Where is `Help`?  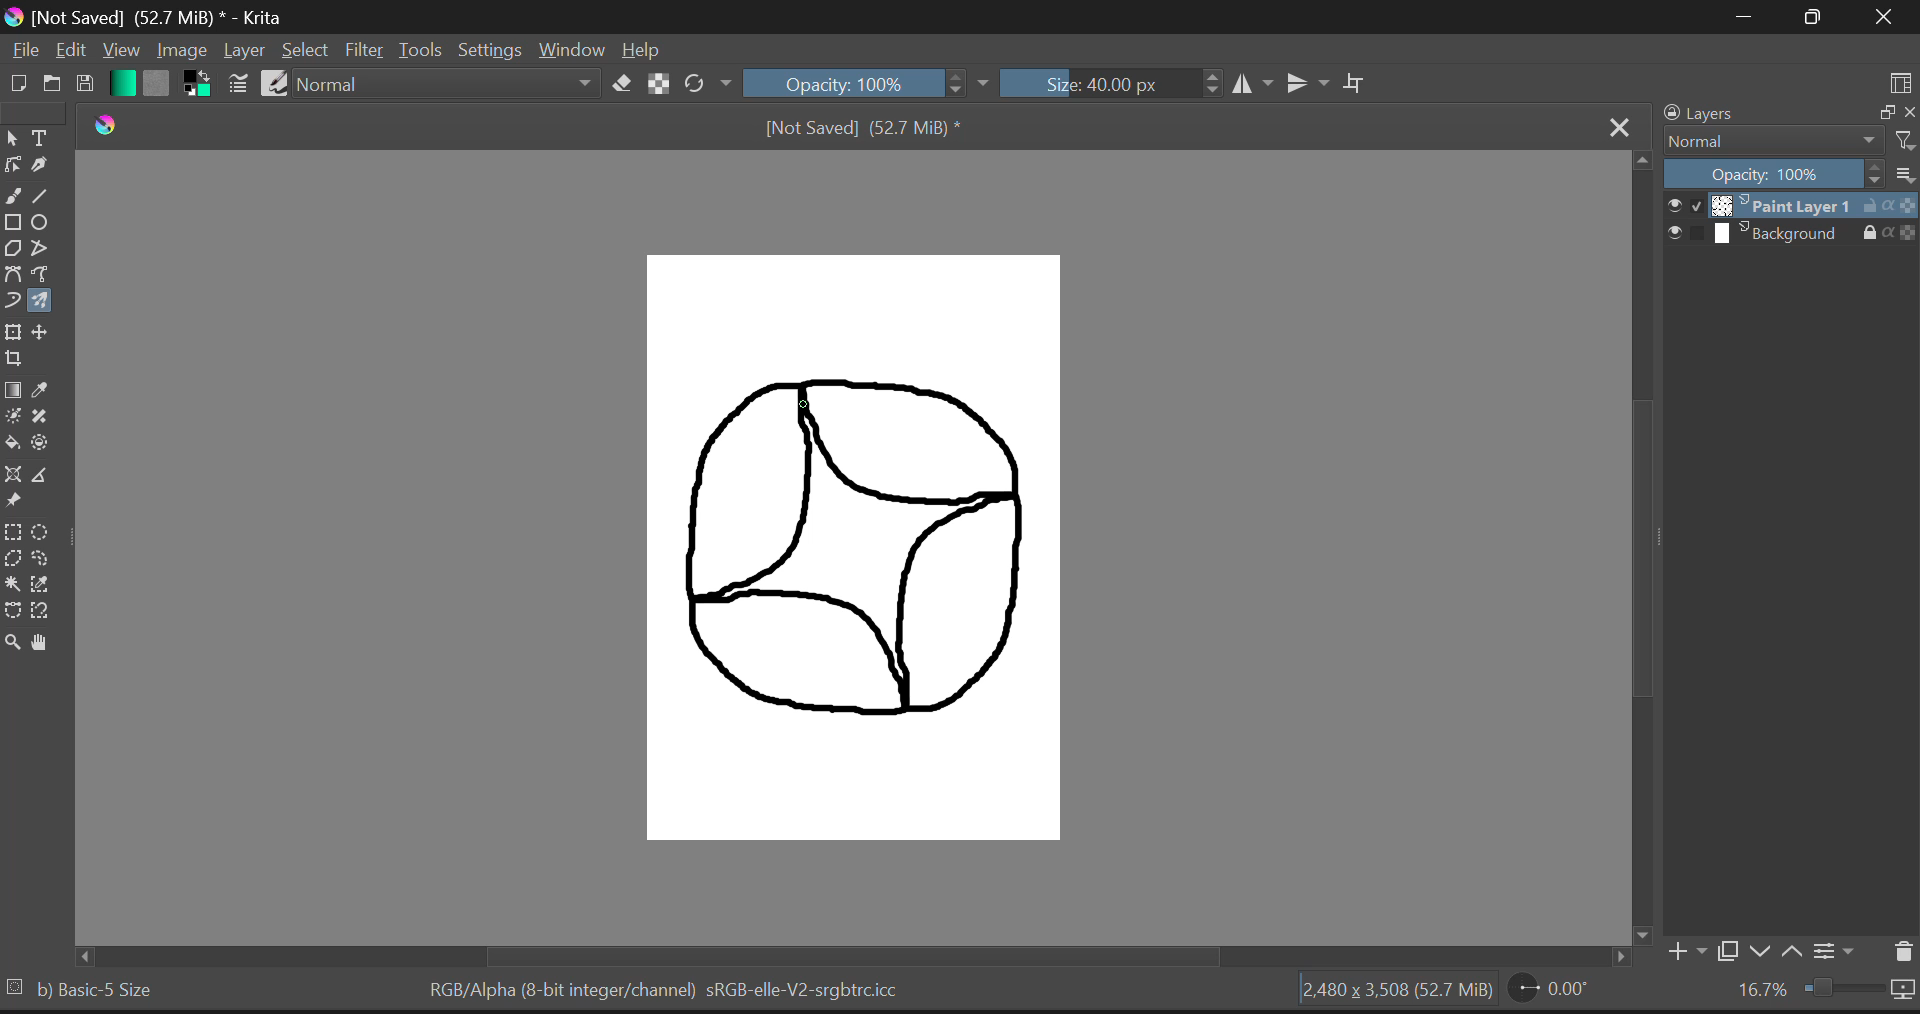 Help is located at coordinates (642, 52).